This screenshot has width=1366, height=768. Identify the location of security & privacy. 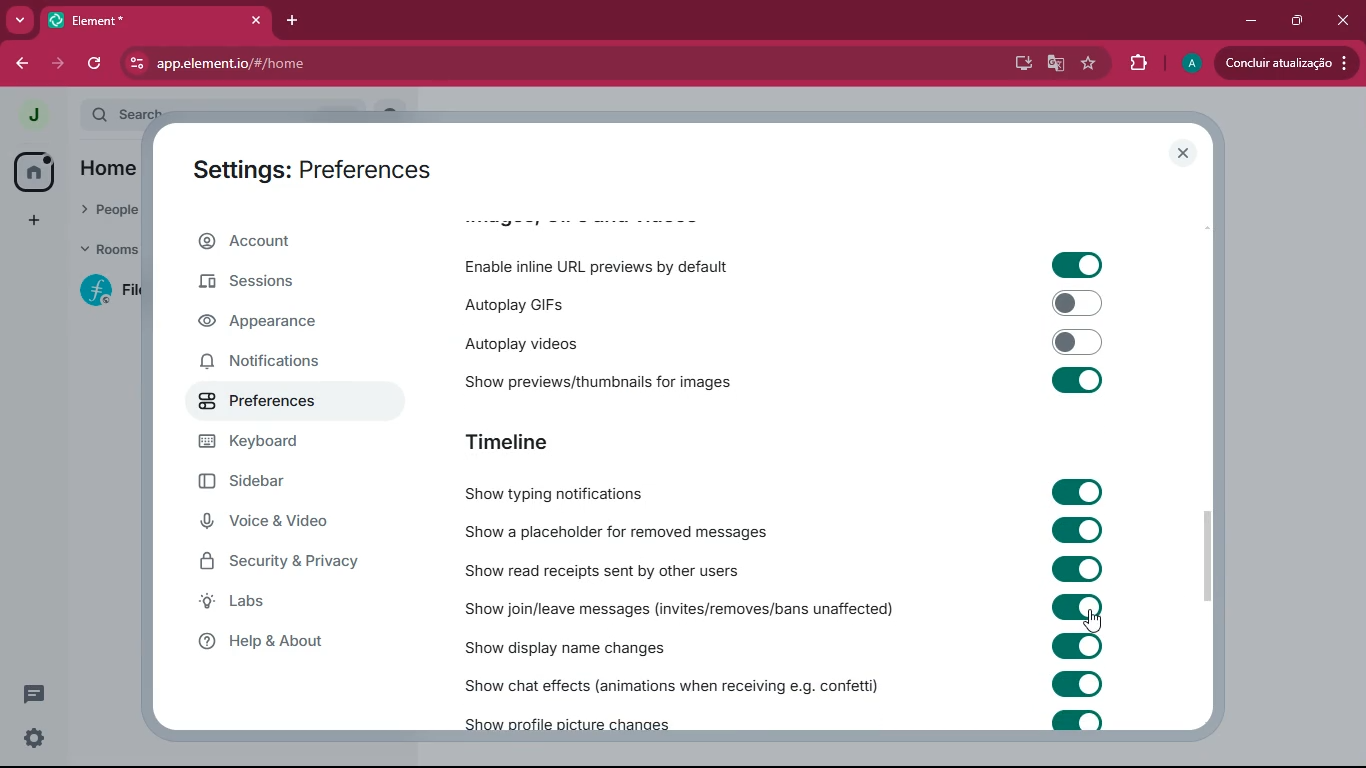
(280, 563).